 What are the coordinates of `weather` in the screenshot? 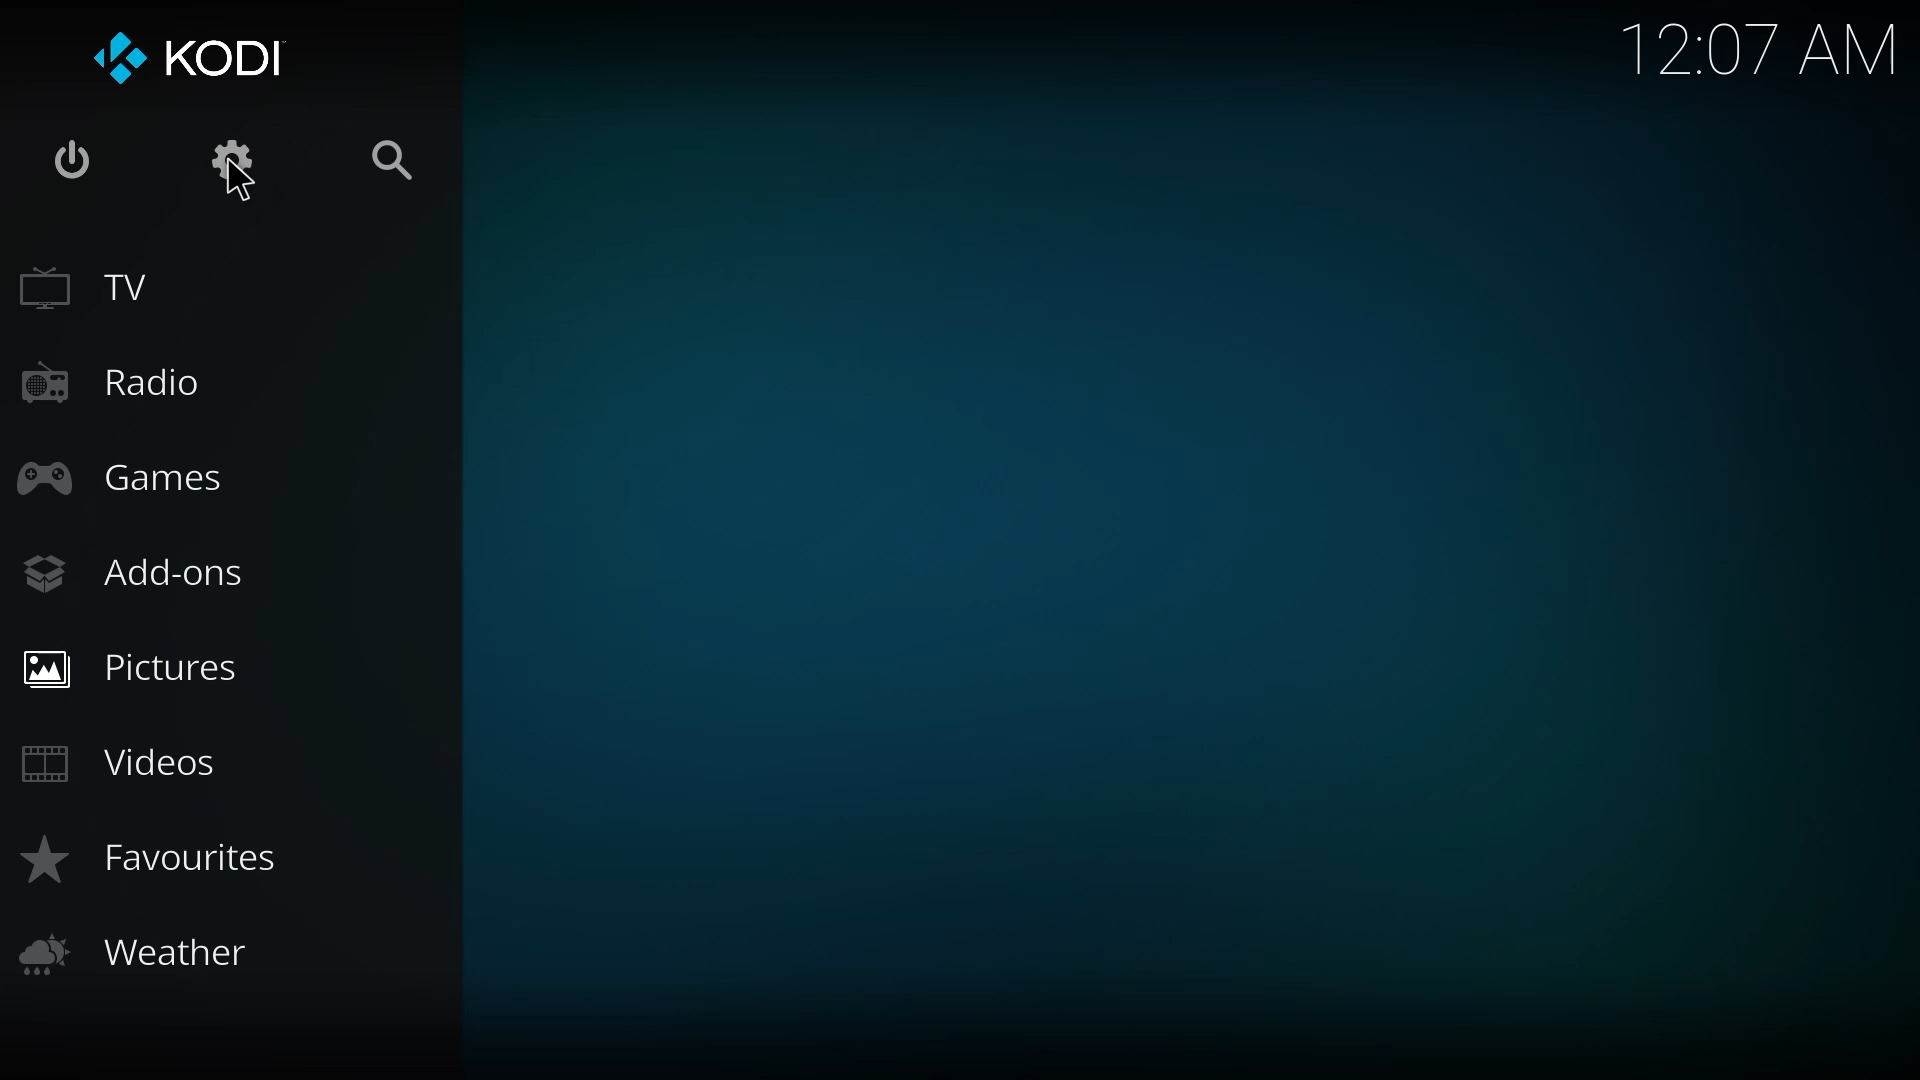 It's located at (145, 953).